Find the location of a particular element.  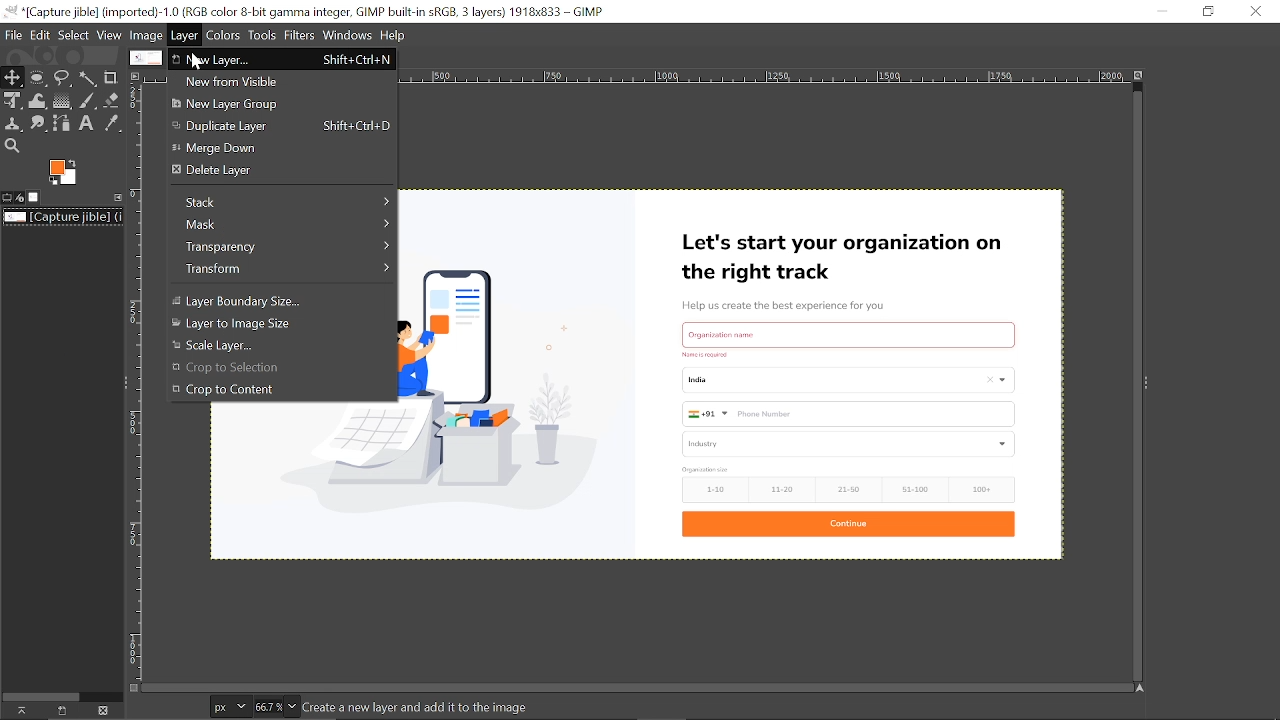

Image info is located at coordinates (410, 706).